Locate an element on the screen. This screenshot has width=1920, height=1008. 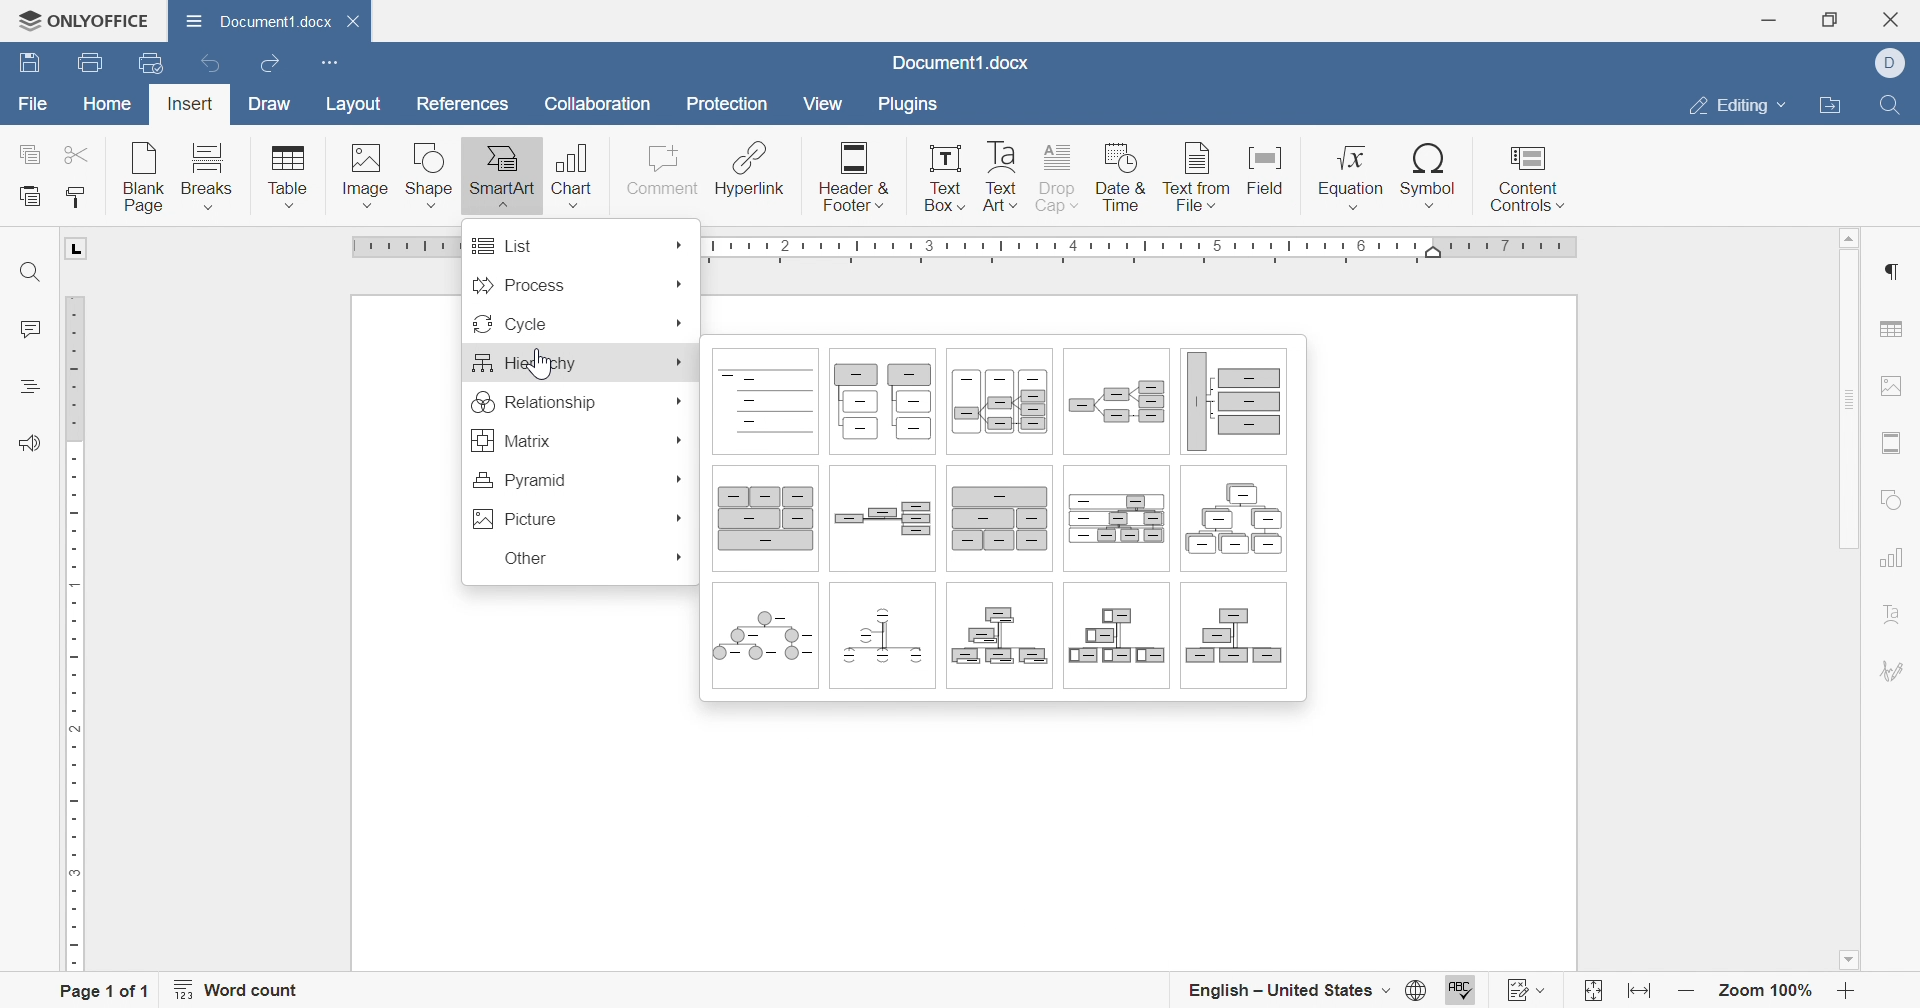
Labeled hierarchy is located at coordinates (1115, 520).